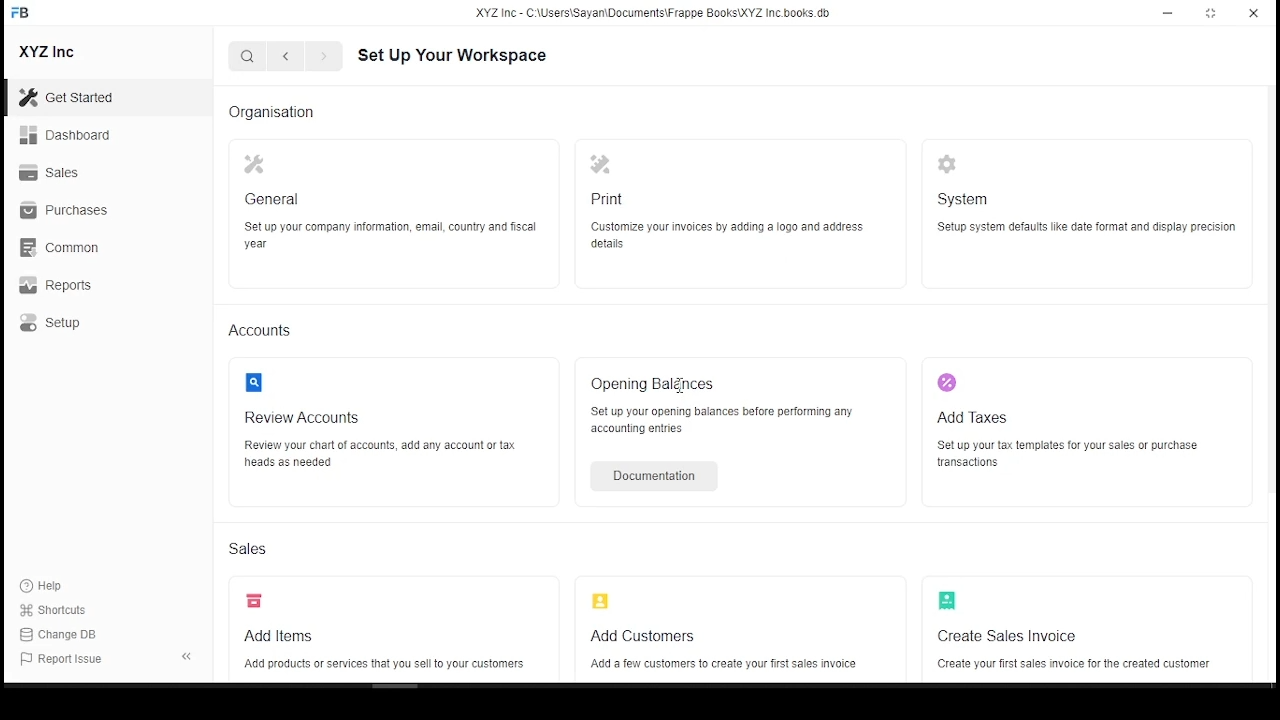  What do you see at coordinates (453, 55) in the screenshot?
I see `set up your workspace` at bounding box center [453, 55].